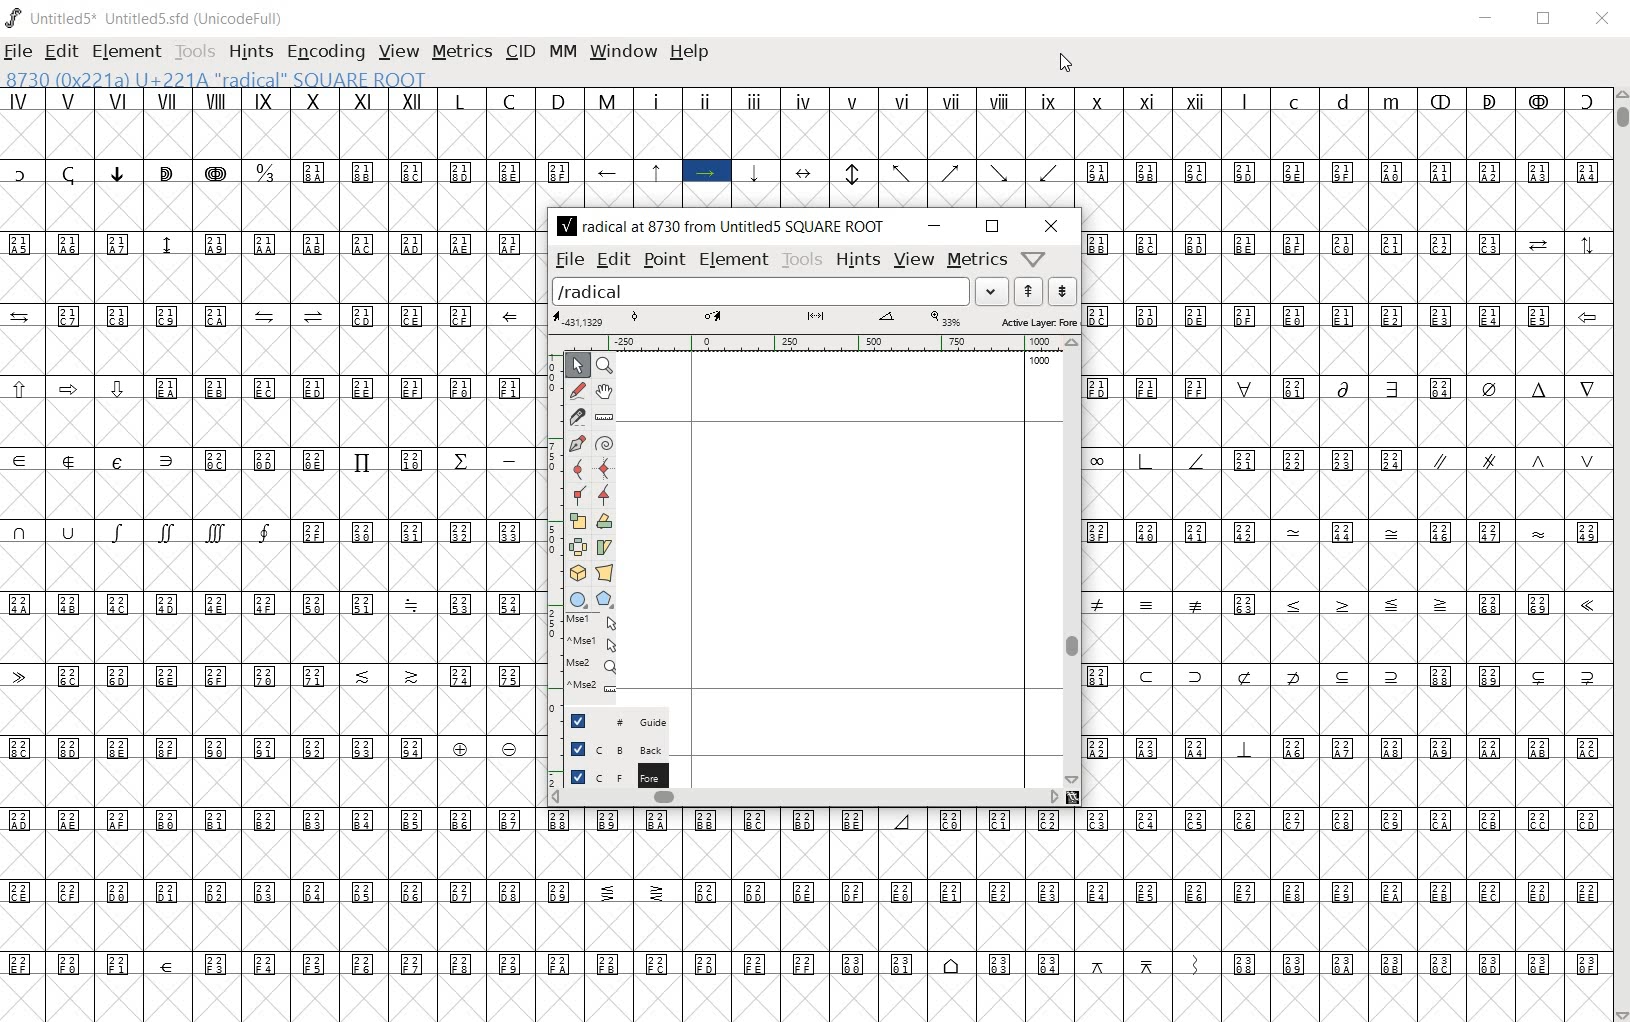 The height and width of the screenshot is (1022, 1630). I want to click on Glyph characters, so click(1345, 518).